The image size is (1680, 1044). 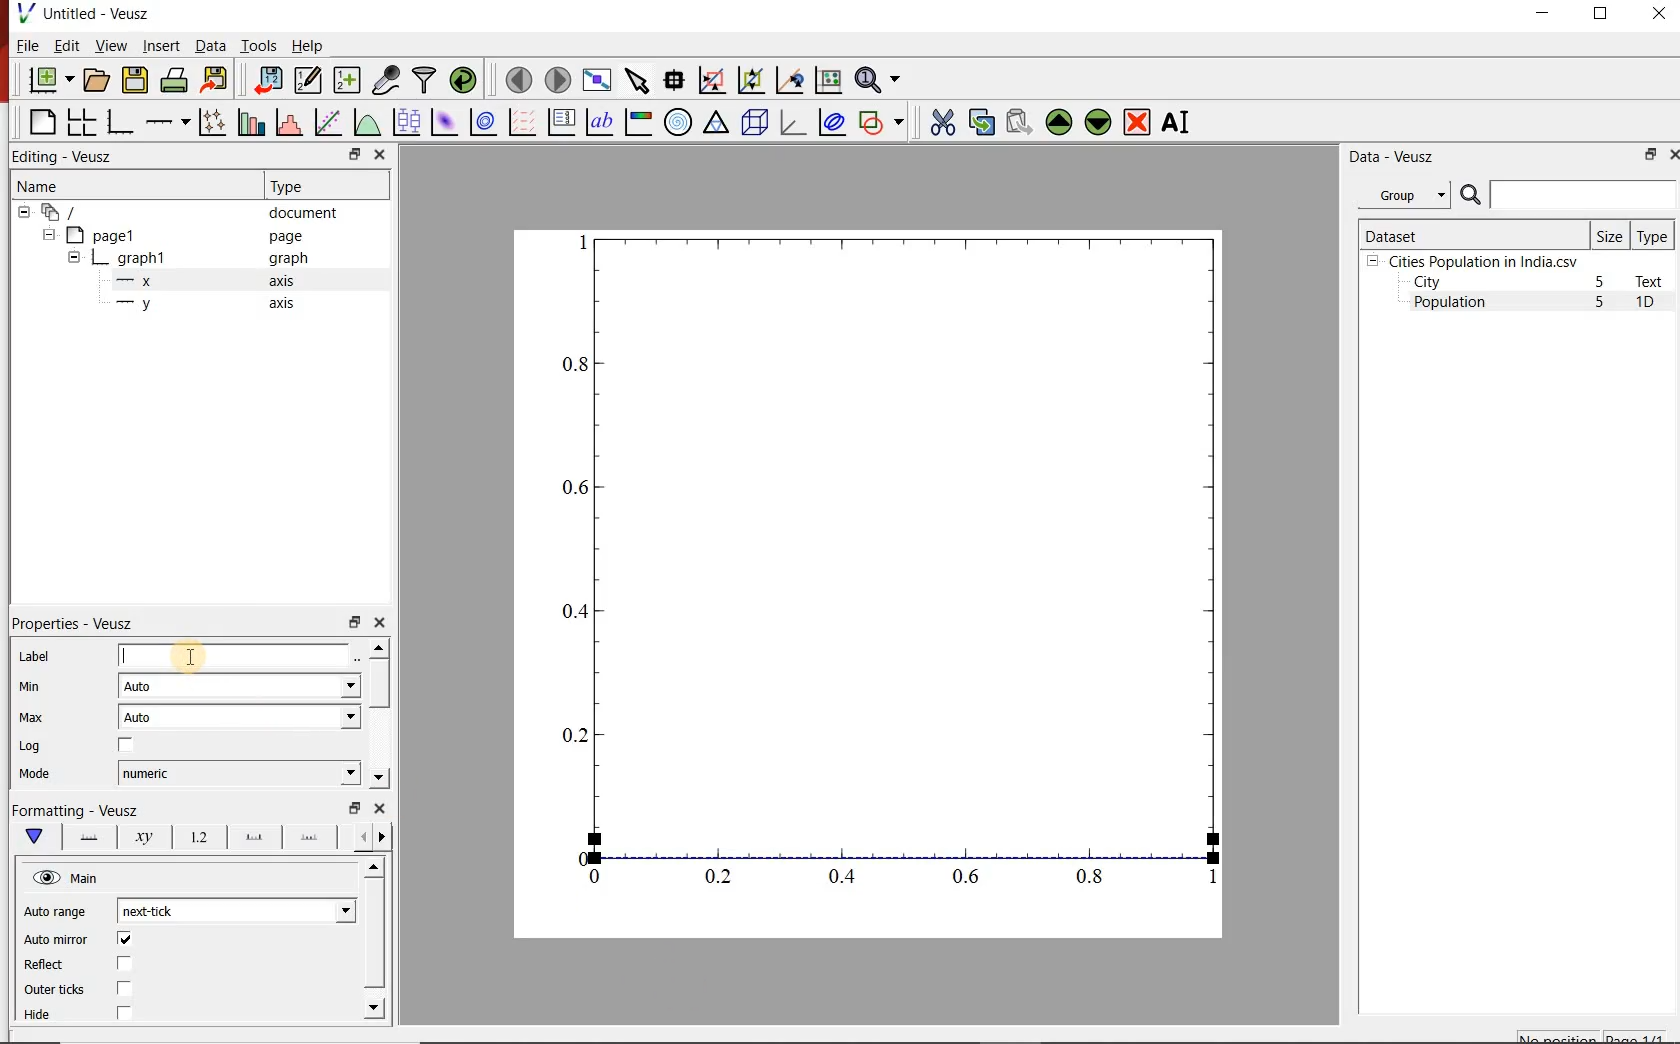 What do you see at coordinates (209, 304) in the screenshot?
I see `y axis` at bounding box center [209, 304].